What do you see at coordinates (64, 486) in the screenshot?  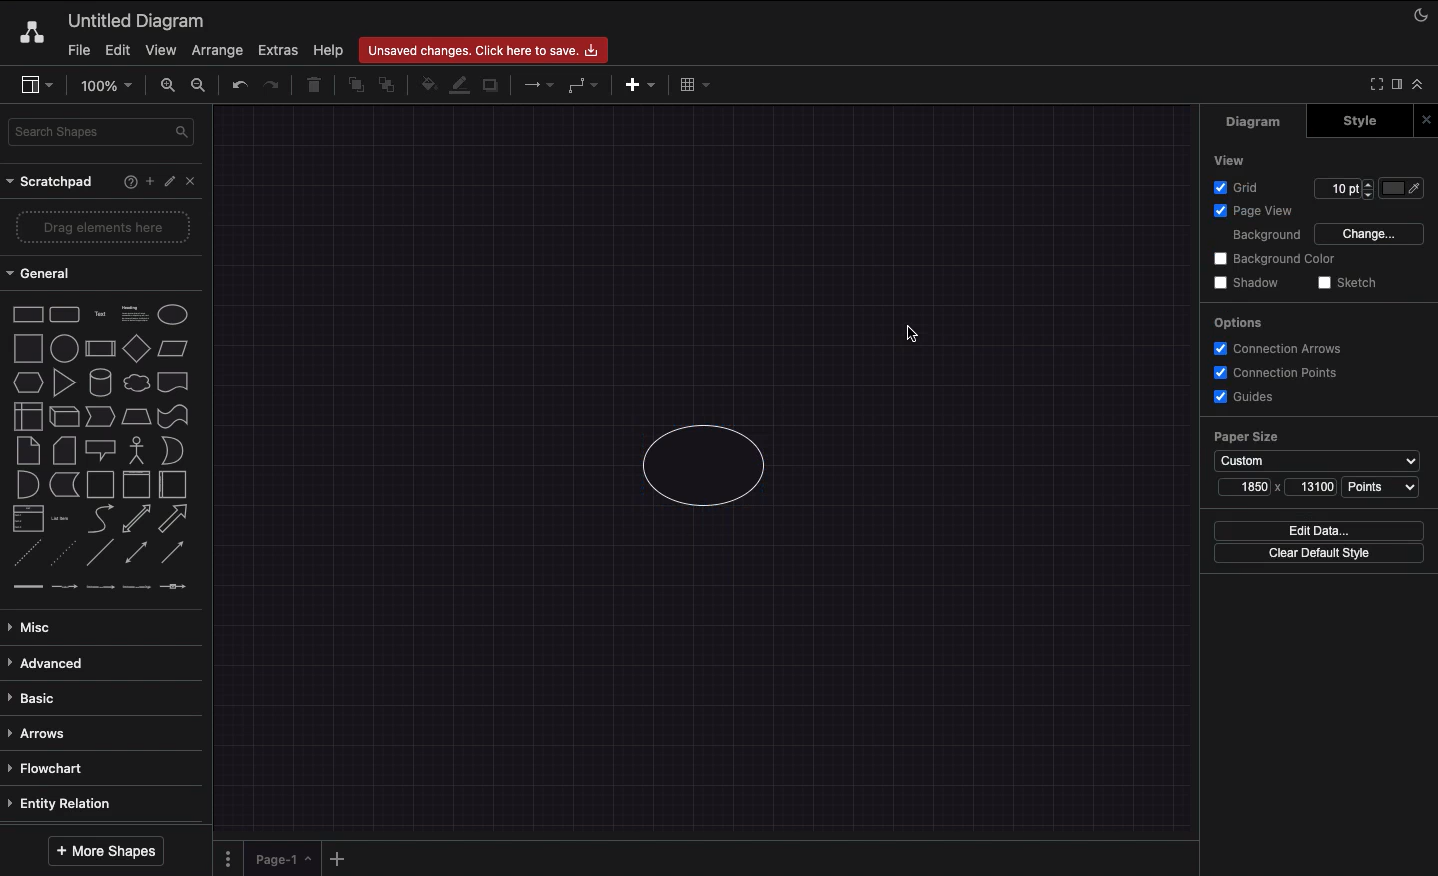 I see `Data storage` at bounding box center [64, 486].